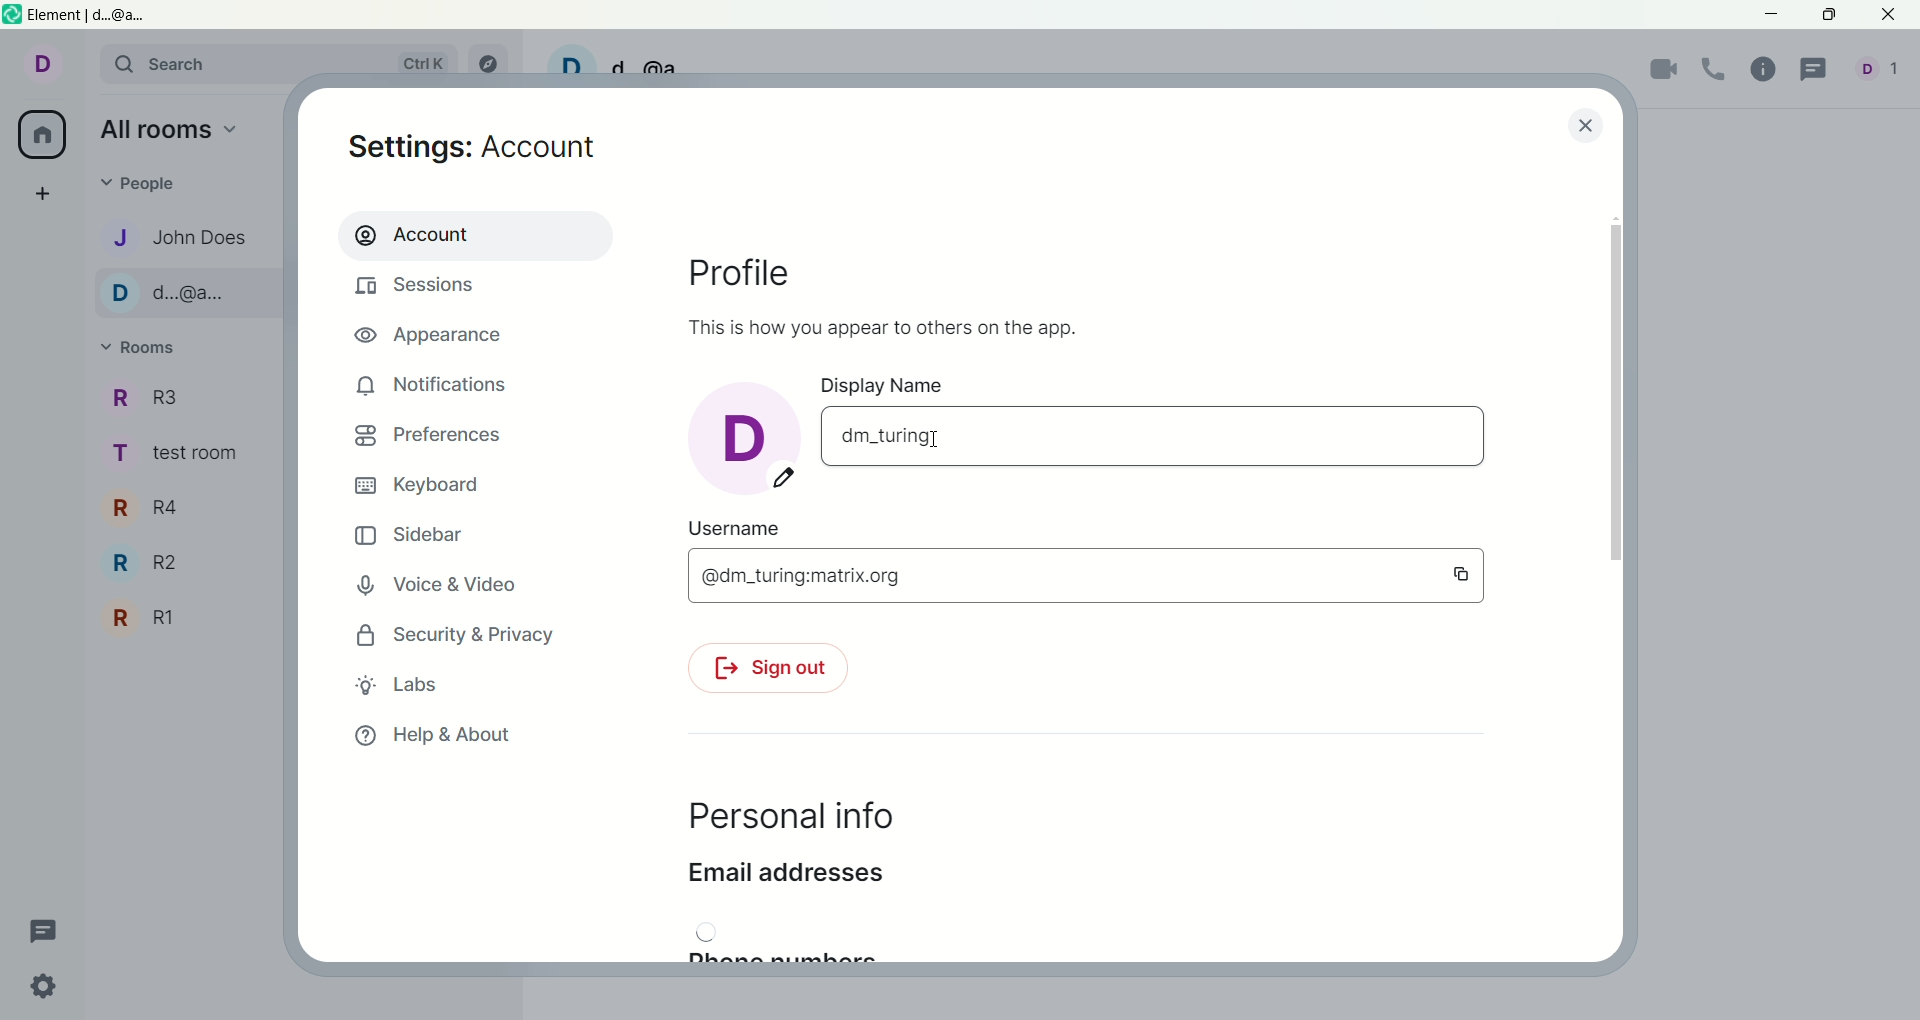  What do you see at coordinates (53, 68) in the screenshot?
I see `account` at bounding box center [53, 68].